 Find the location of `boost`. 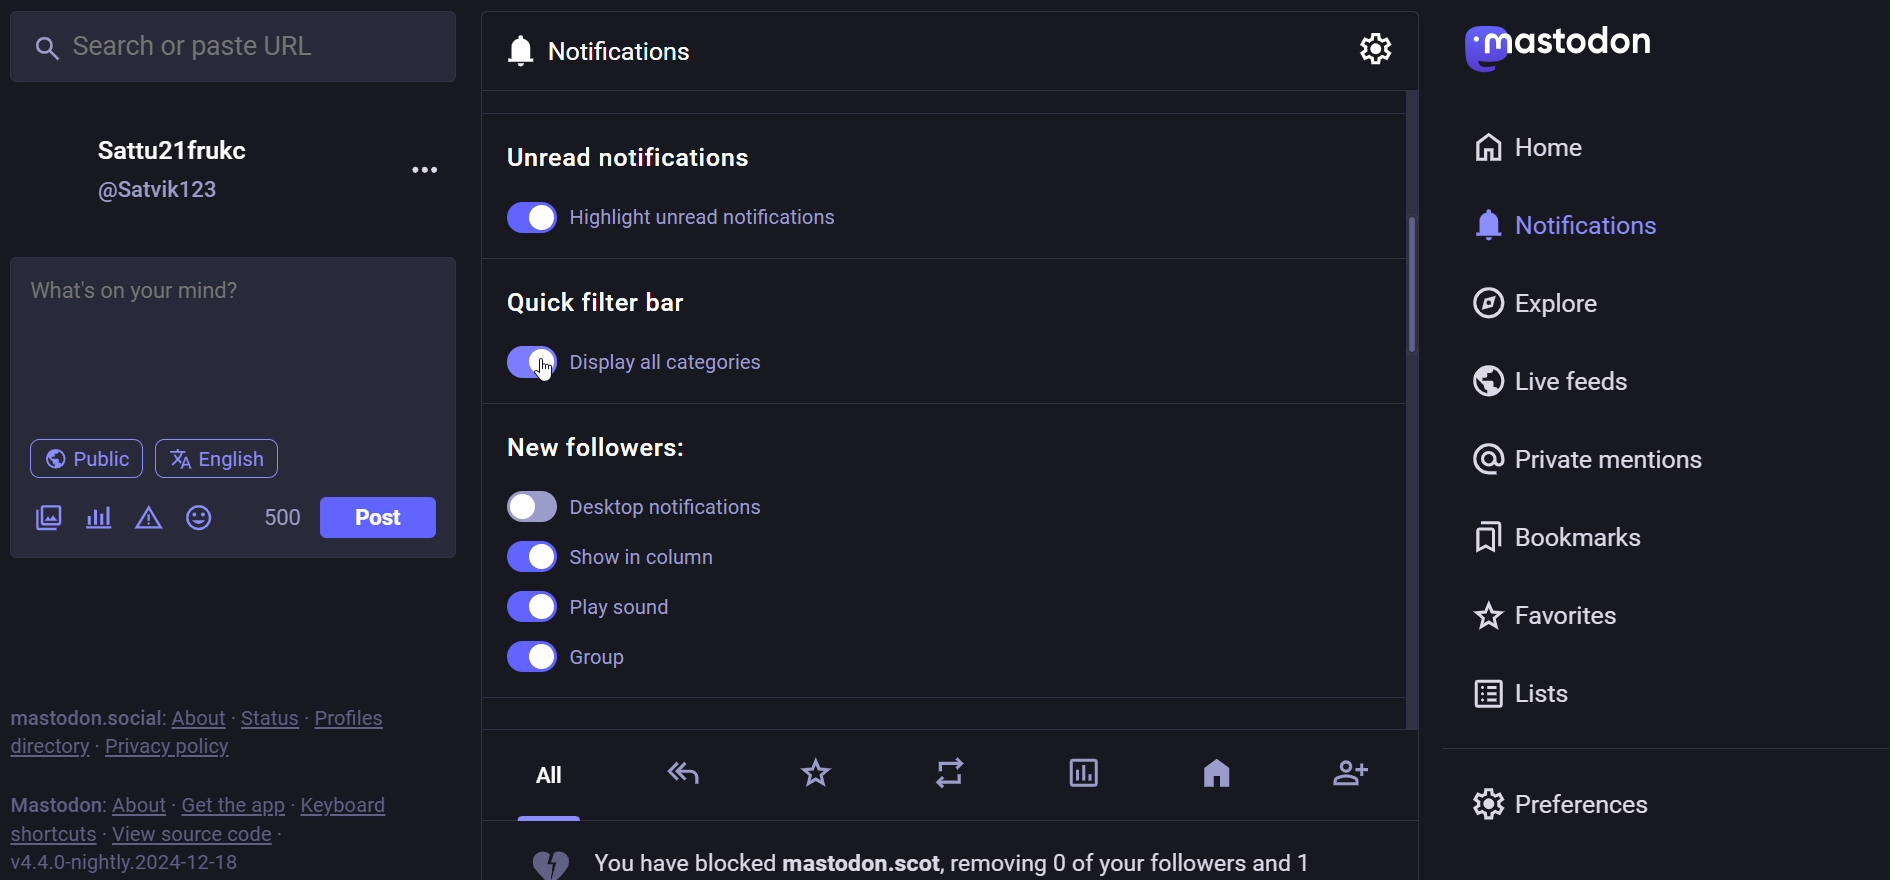

boost is located at coordinates (956, 779).